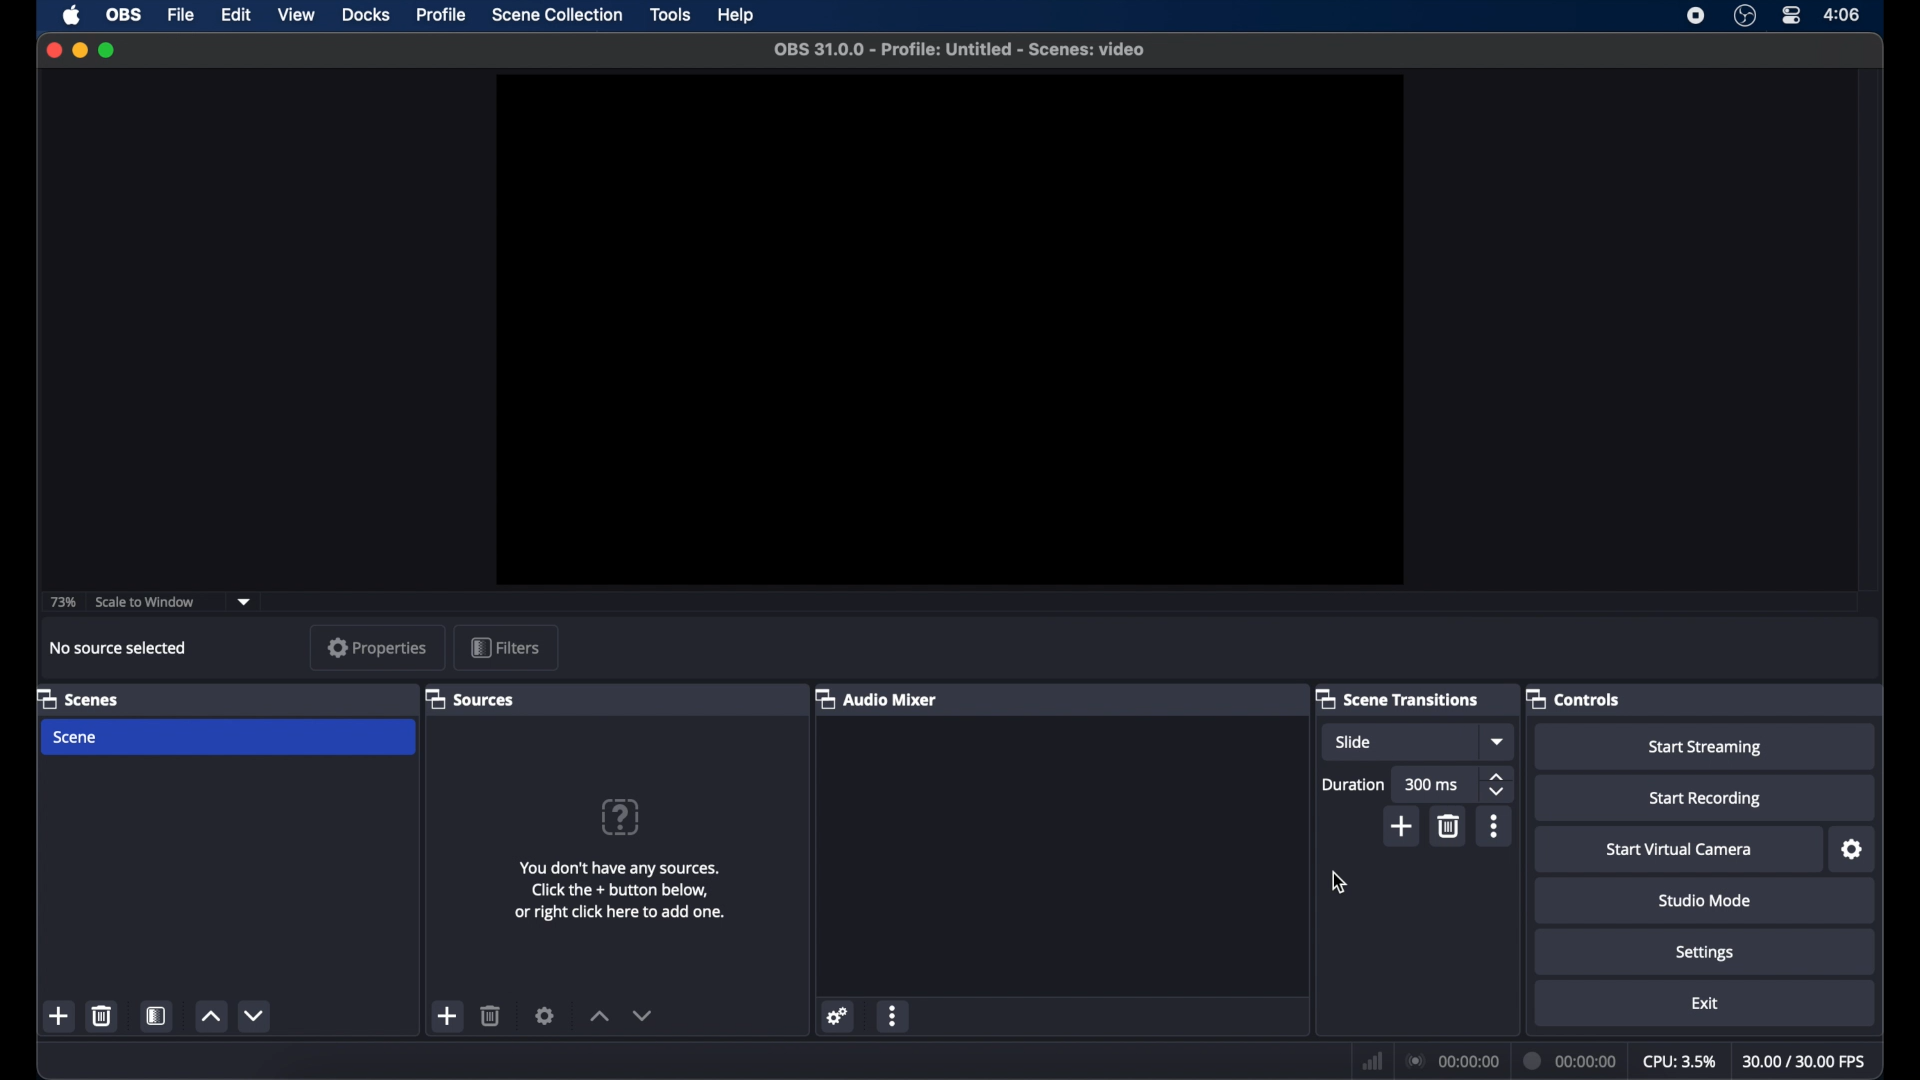 The height and width of the screenshot is (1080, 1920). I want to click on increment, so click(210, 1016).